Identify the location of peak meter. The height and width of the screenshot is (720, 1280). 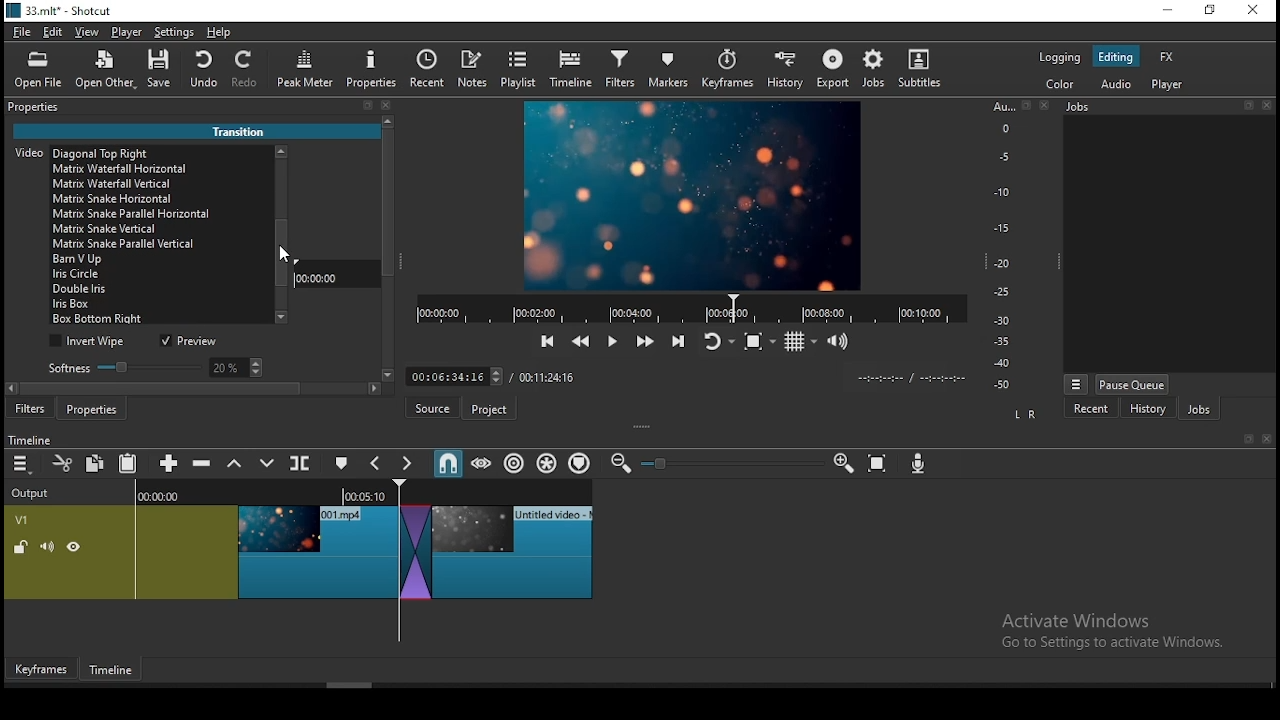
(307, 68).